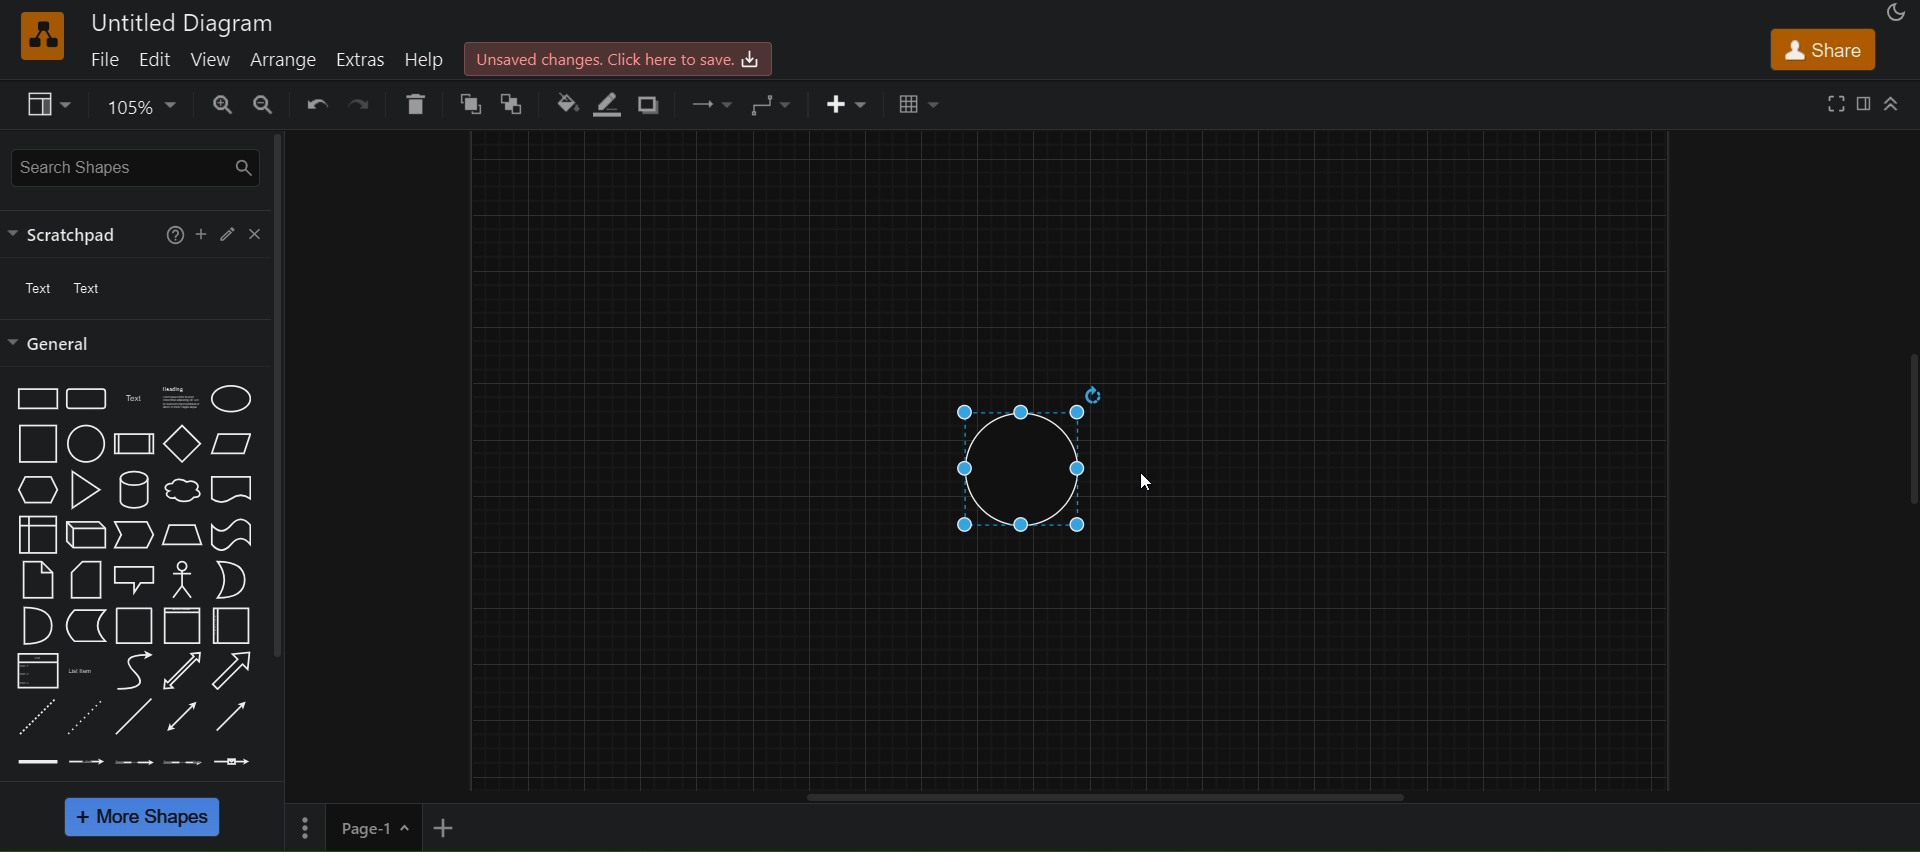 Image resolution: width=1920 pixels, height=852 pixels. I want to click on shadows, so click(650, 107).